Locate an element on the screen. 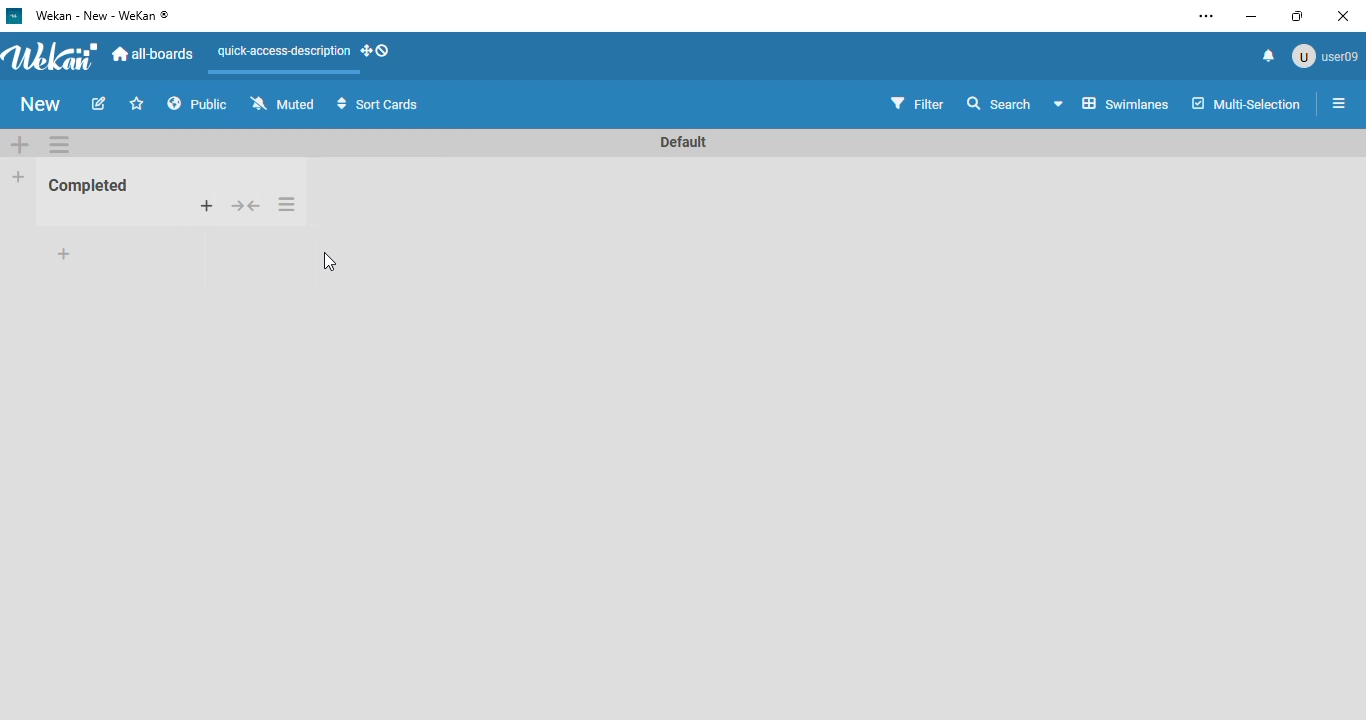 The image size is (1366, 720). settings and more is located at coordinates (1207, 16).